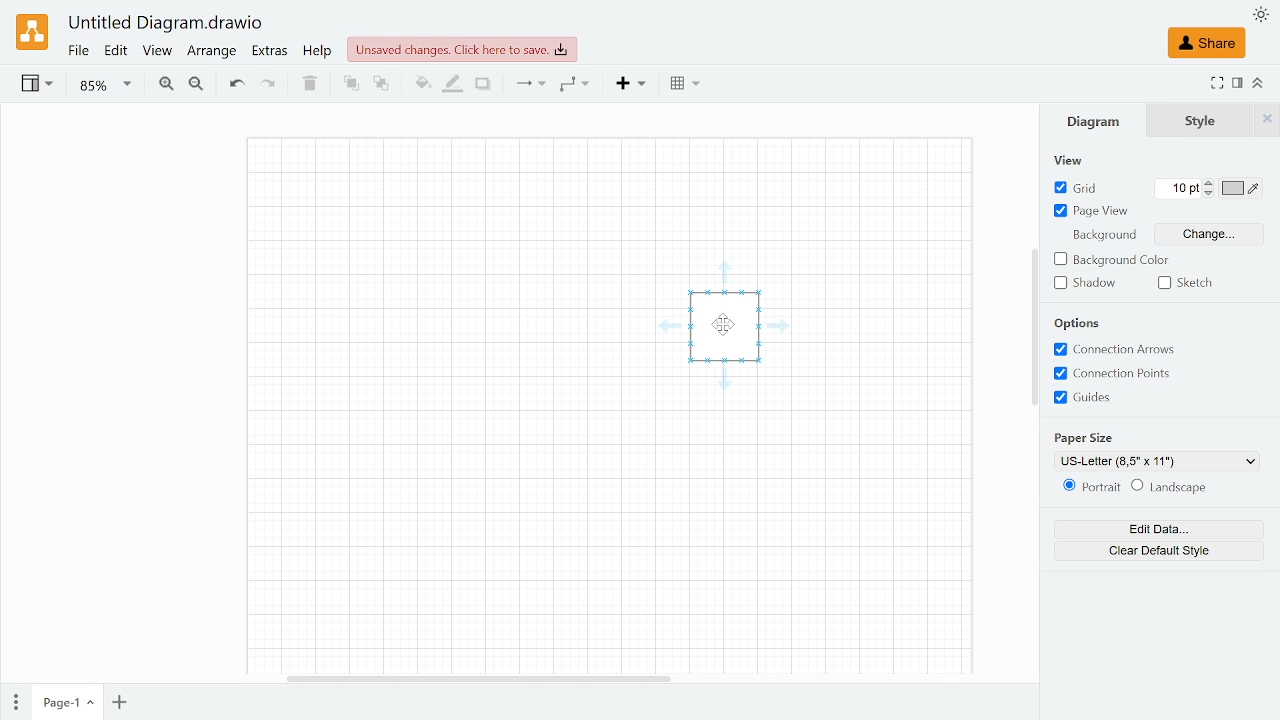  Describe the element at coordinates (117, 51) in the screenshot. I see `Edit` at that location.